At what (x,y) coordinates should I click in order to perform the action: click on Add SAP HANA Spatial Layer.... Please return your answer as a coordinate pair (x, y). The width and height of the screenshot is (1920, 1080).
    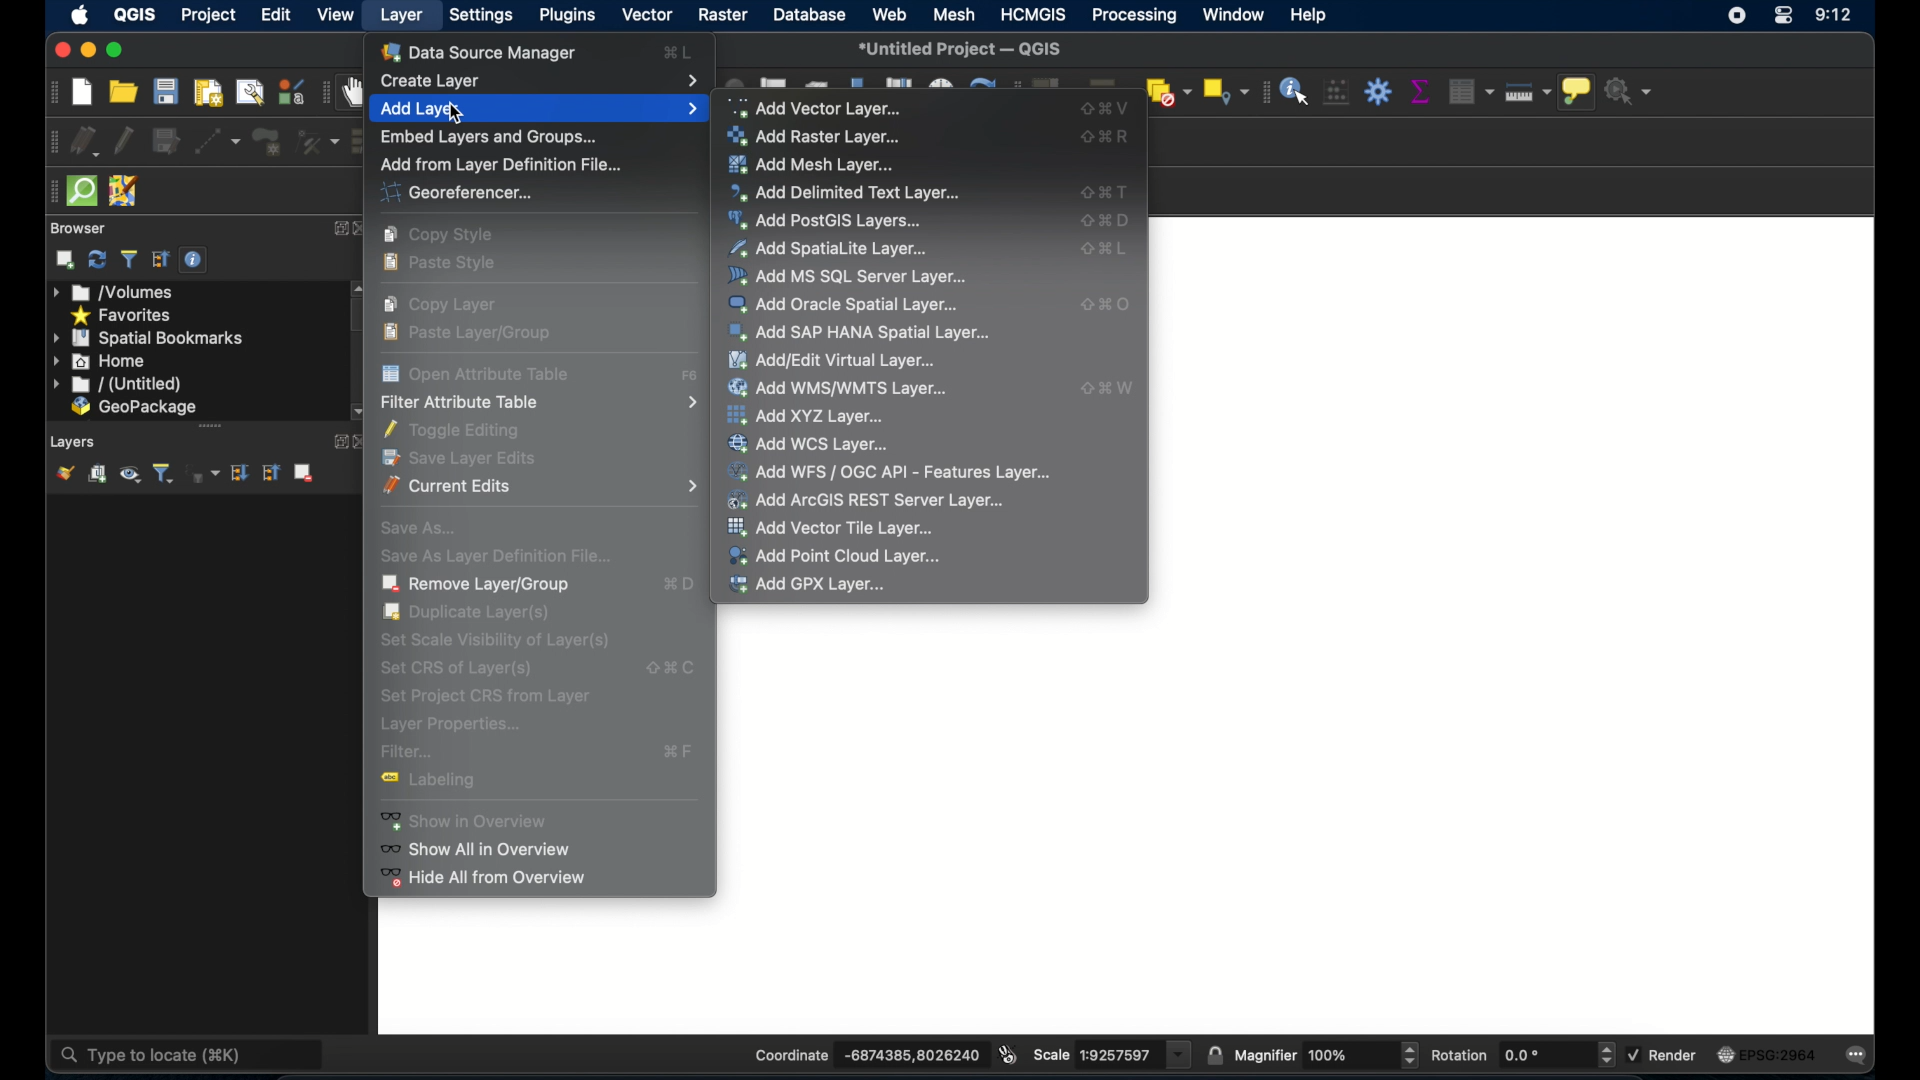
    Looking at the image, I should click on (932, 330).